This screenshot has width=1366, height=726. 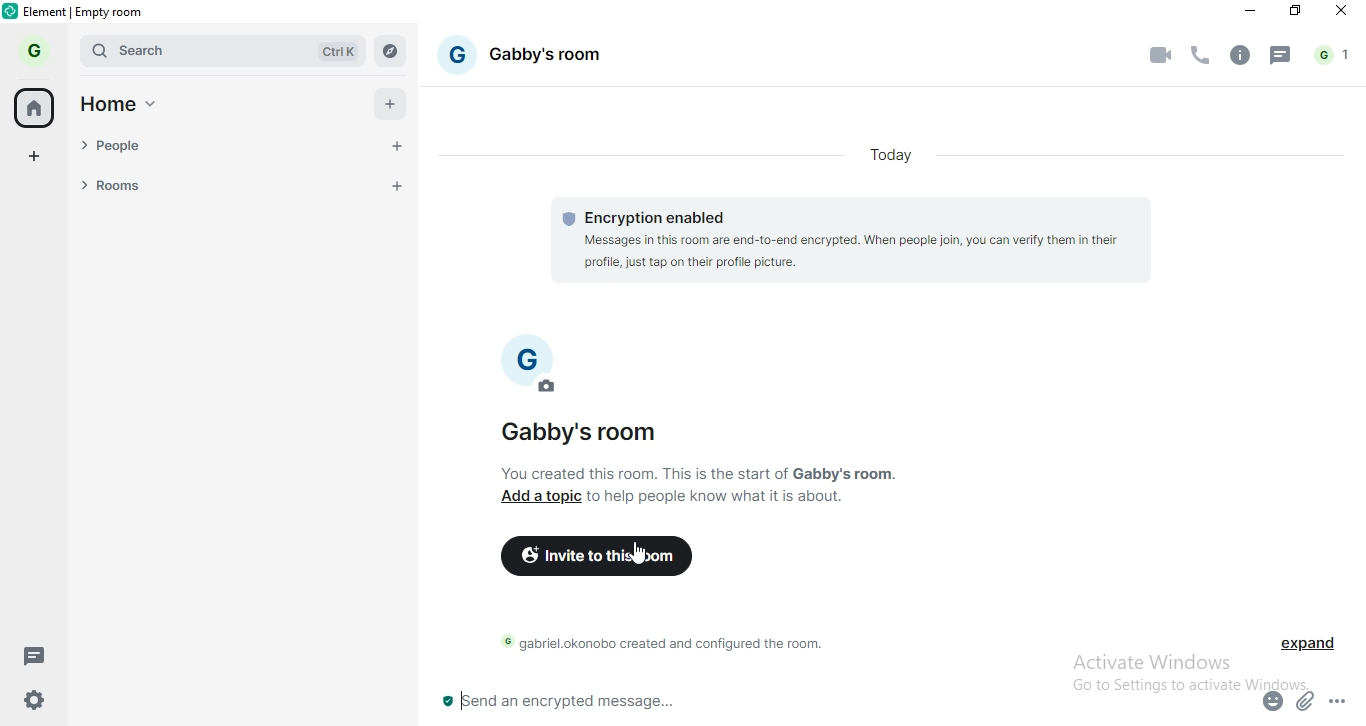 What do you see at coordinates (695, 492) in the screenshot?
I see `text 1` at bounding box center [695, 492].